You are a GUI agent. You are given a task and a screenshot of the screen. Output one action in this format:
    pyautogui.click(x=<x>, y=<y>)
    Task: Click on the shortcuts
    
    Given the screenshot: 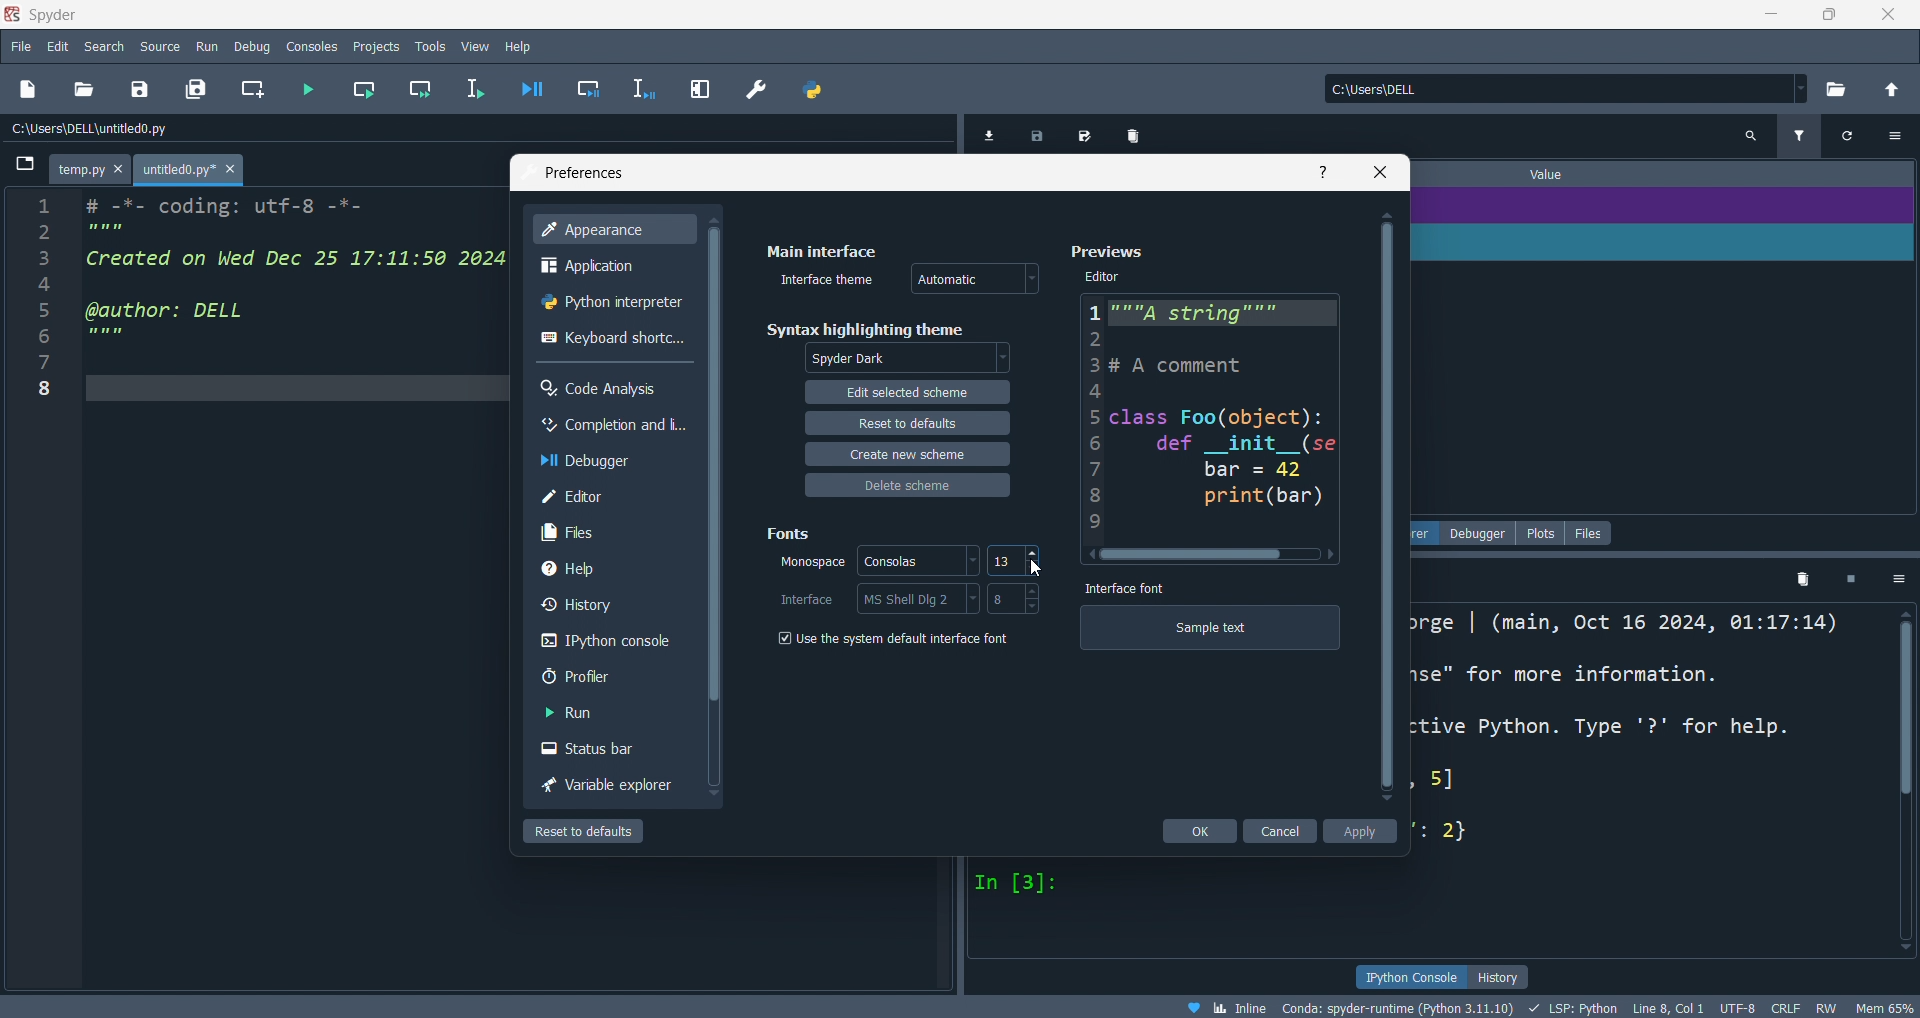 What is the action you would take?
    pyautogui.click(x=616, y=339)
    